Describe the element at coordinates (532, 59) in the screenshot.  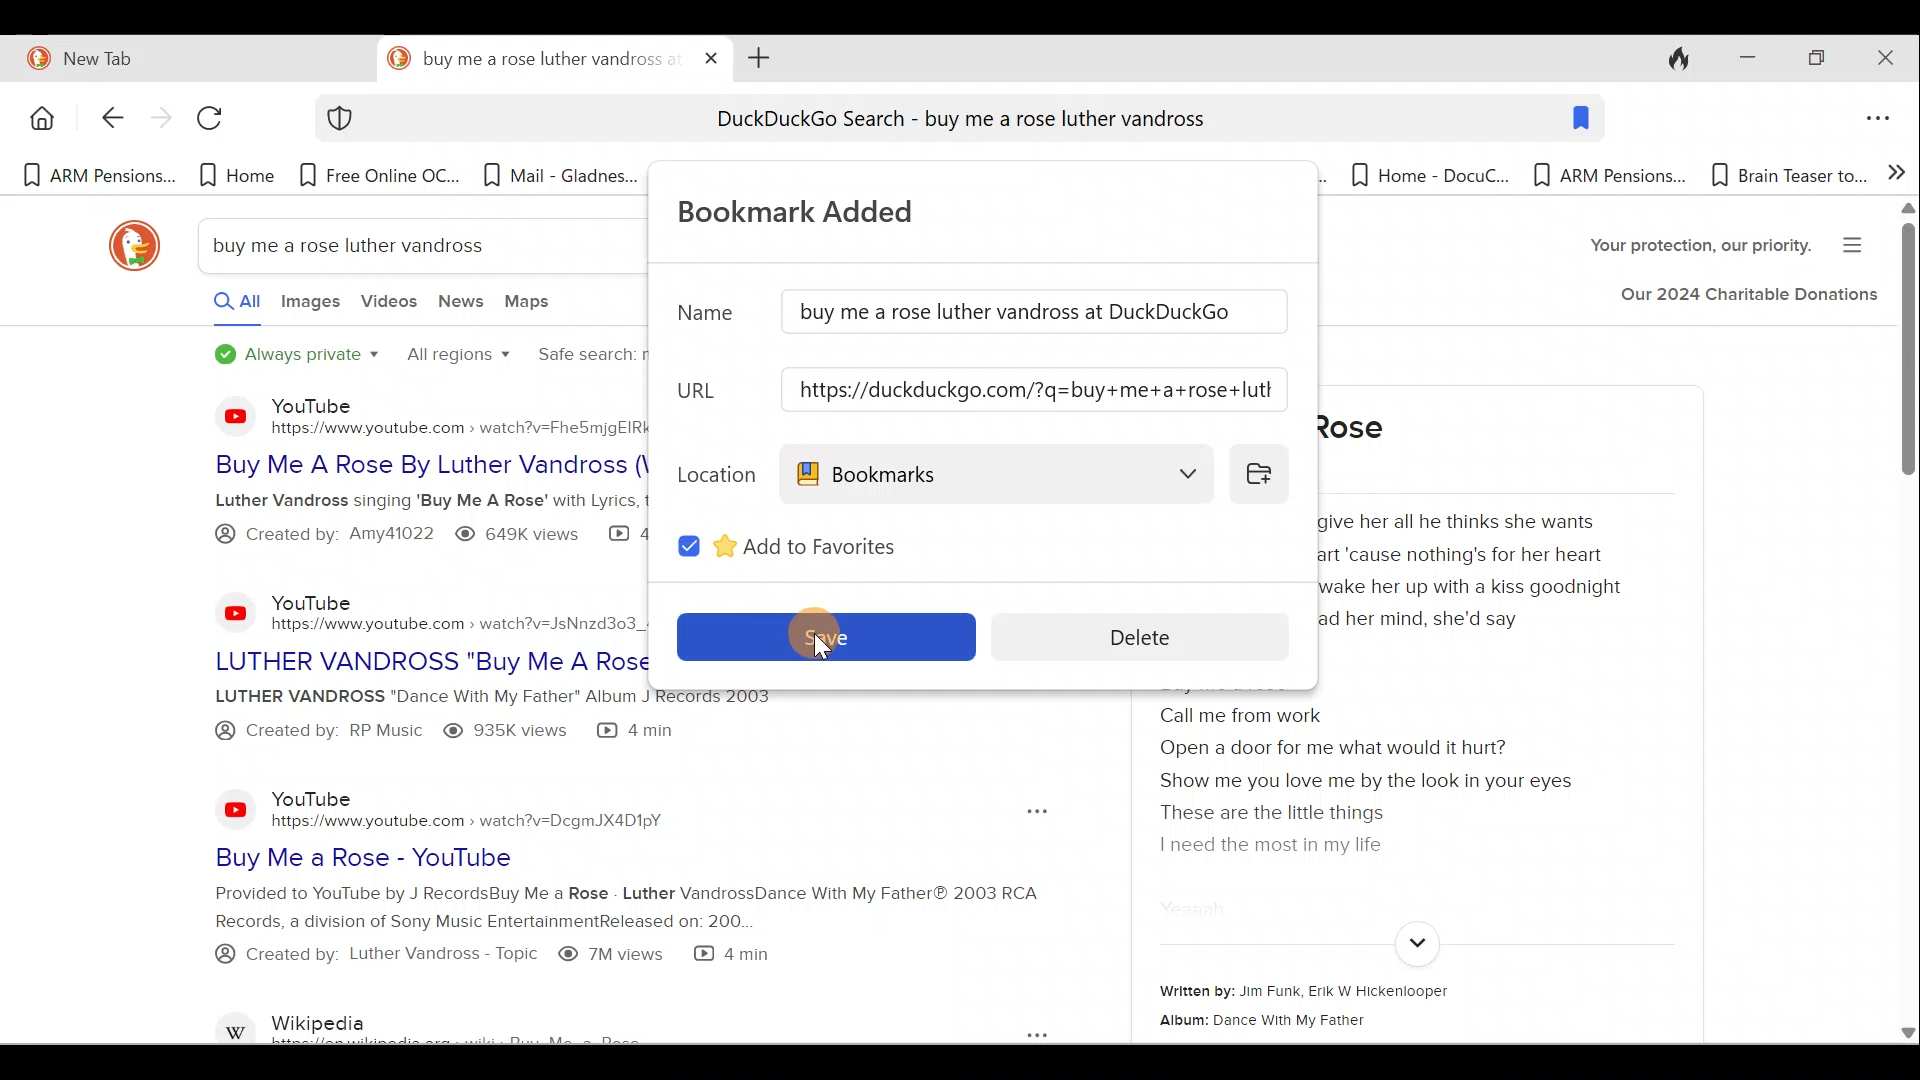
I see `buy me a rose luther vandross` at that location.